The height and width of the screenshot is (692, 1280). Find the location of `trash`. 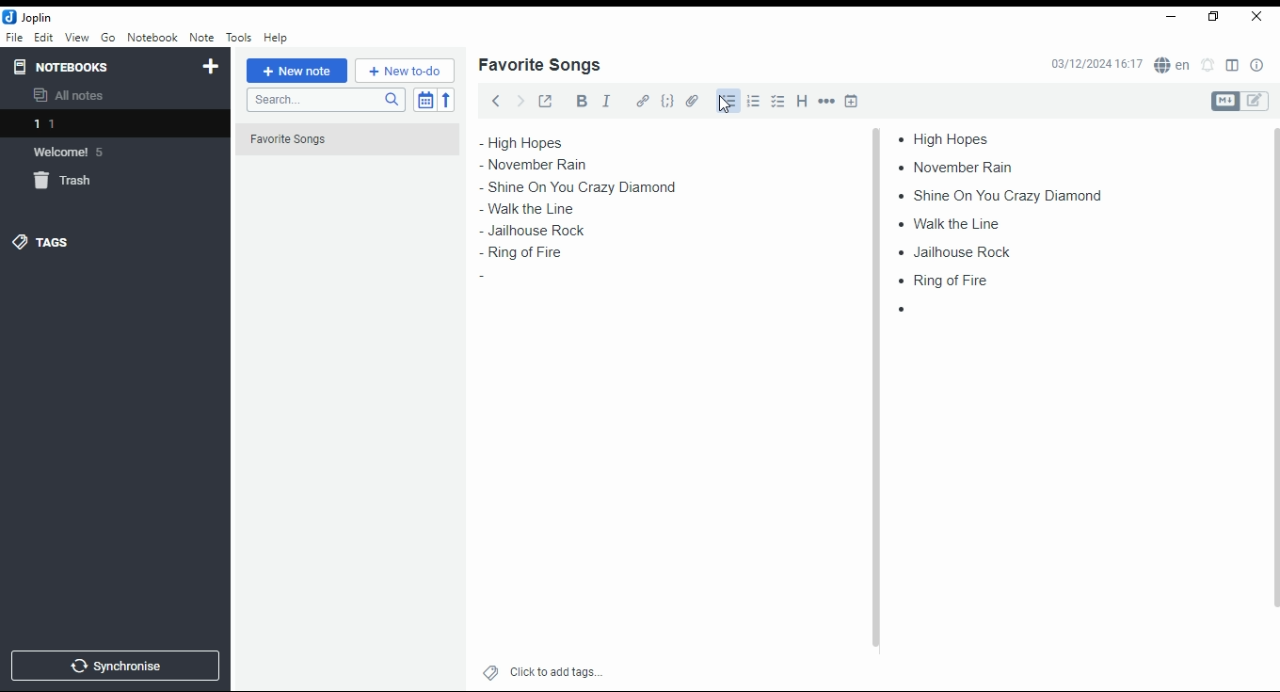

trash is located at coordinates (74, 184).